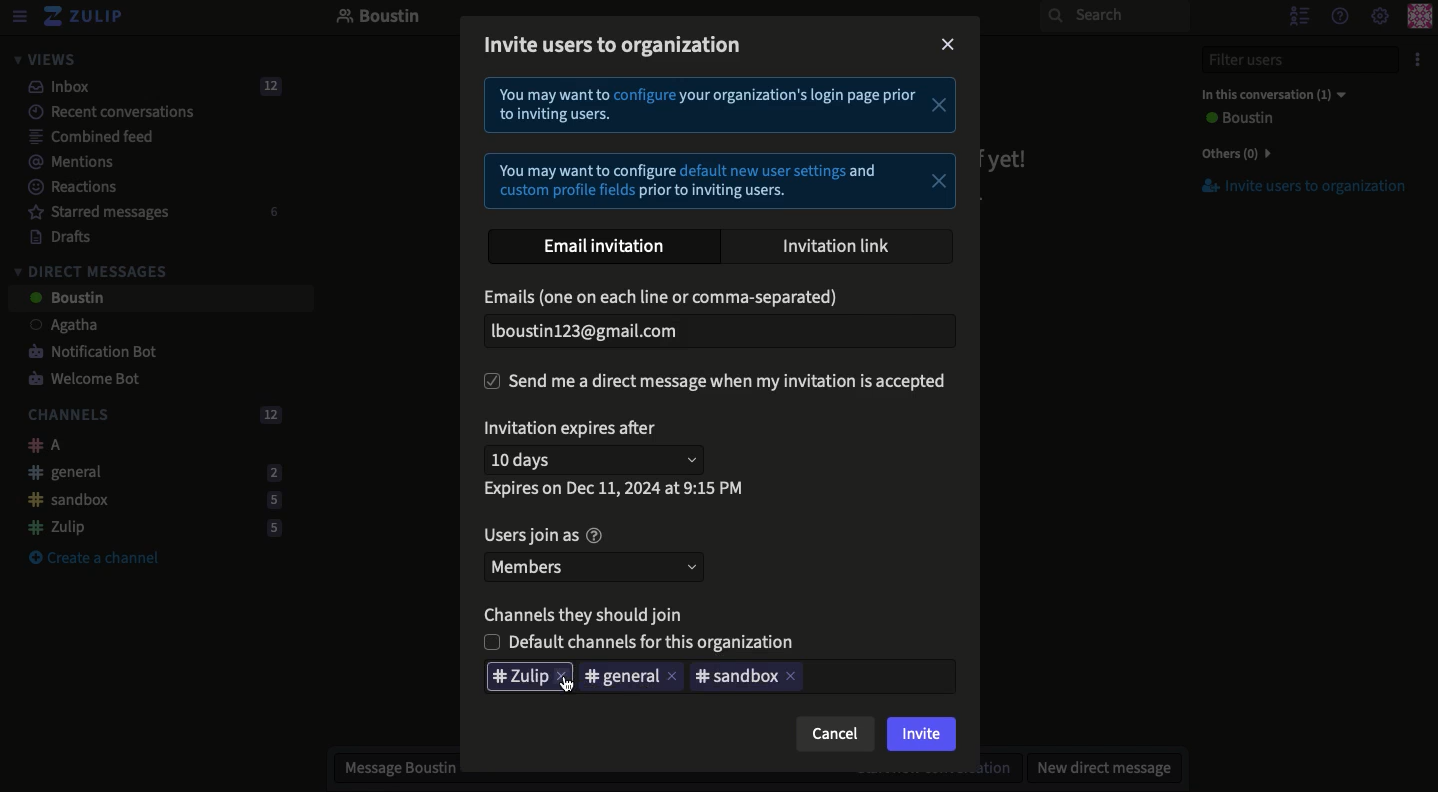 The image size is (1438, 792). I want to click on Invitation link, so click(838, 245).